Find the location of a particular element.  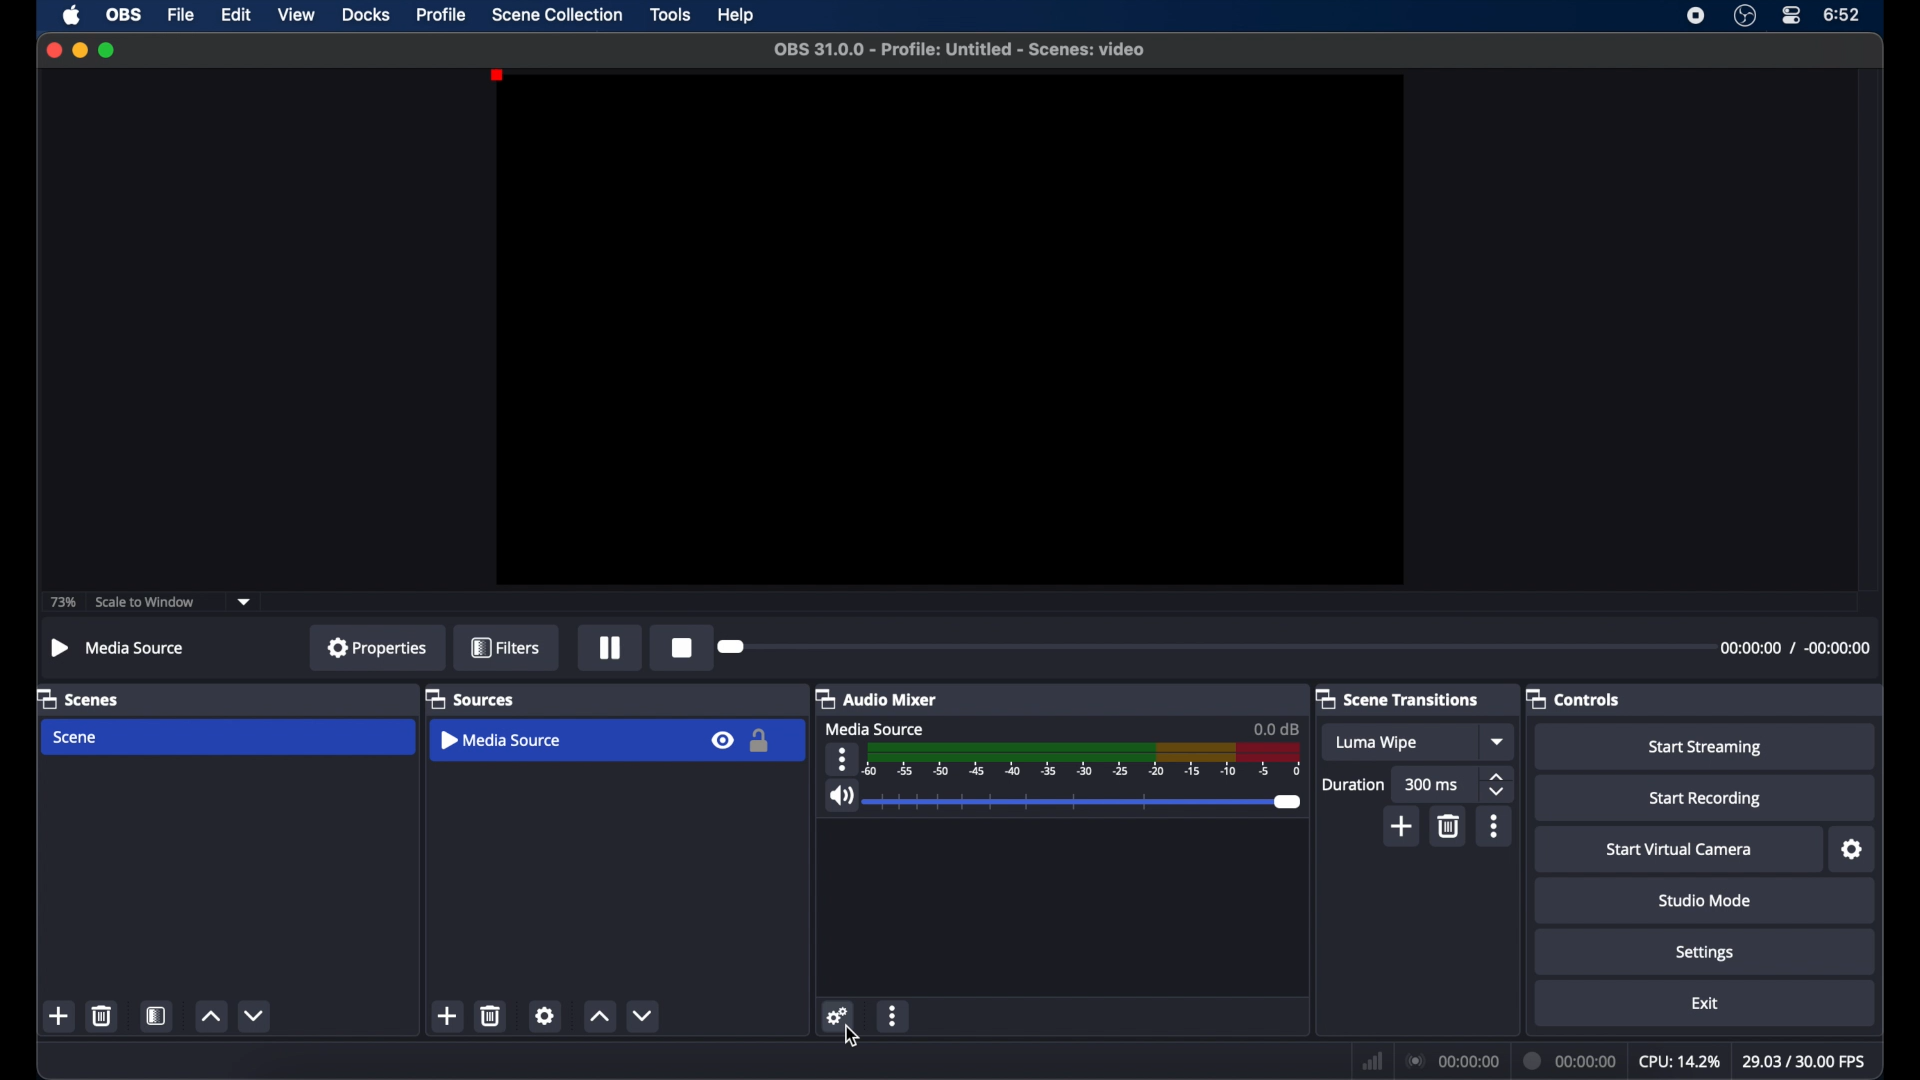

increment is located at coordinates (209, 1015).